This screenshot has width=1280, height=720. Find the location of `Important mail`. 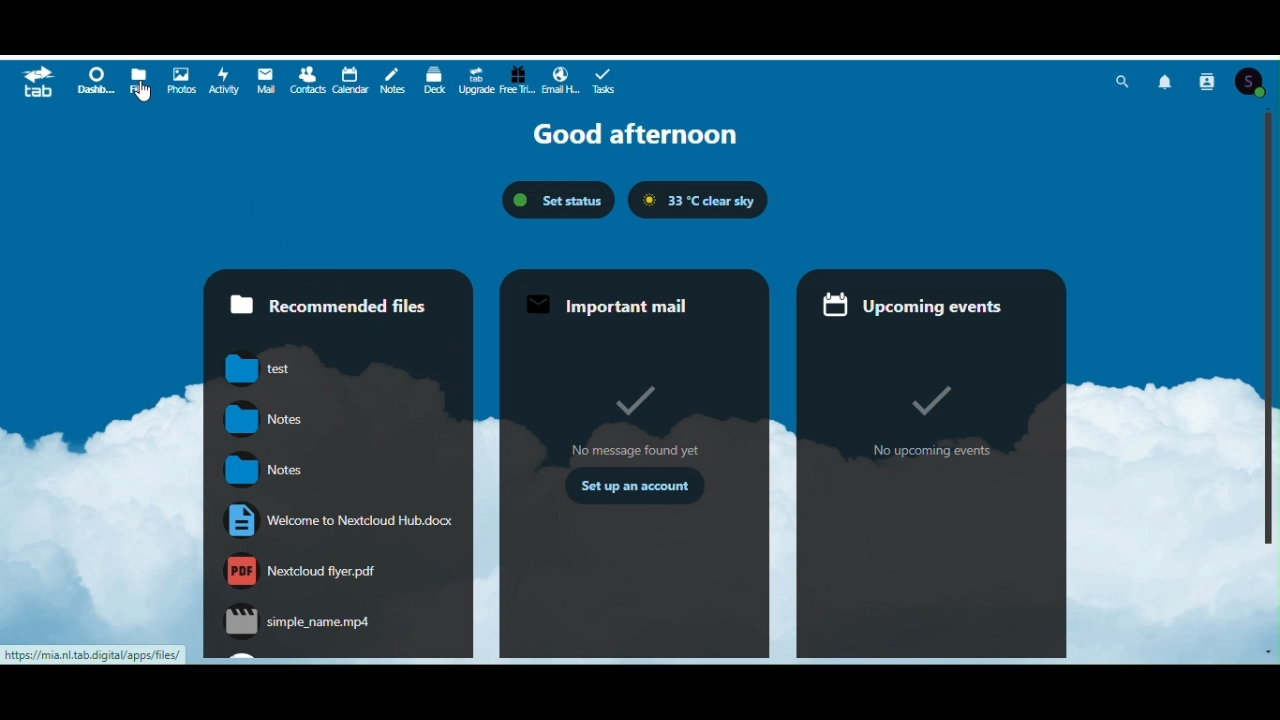

Important mail is located at coordinates (629, 304).